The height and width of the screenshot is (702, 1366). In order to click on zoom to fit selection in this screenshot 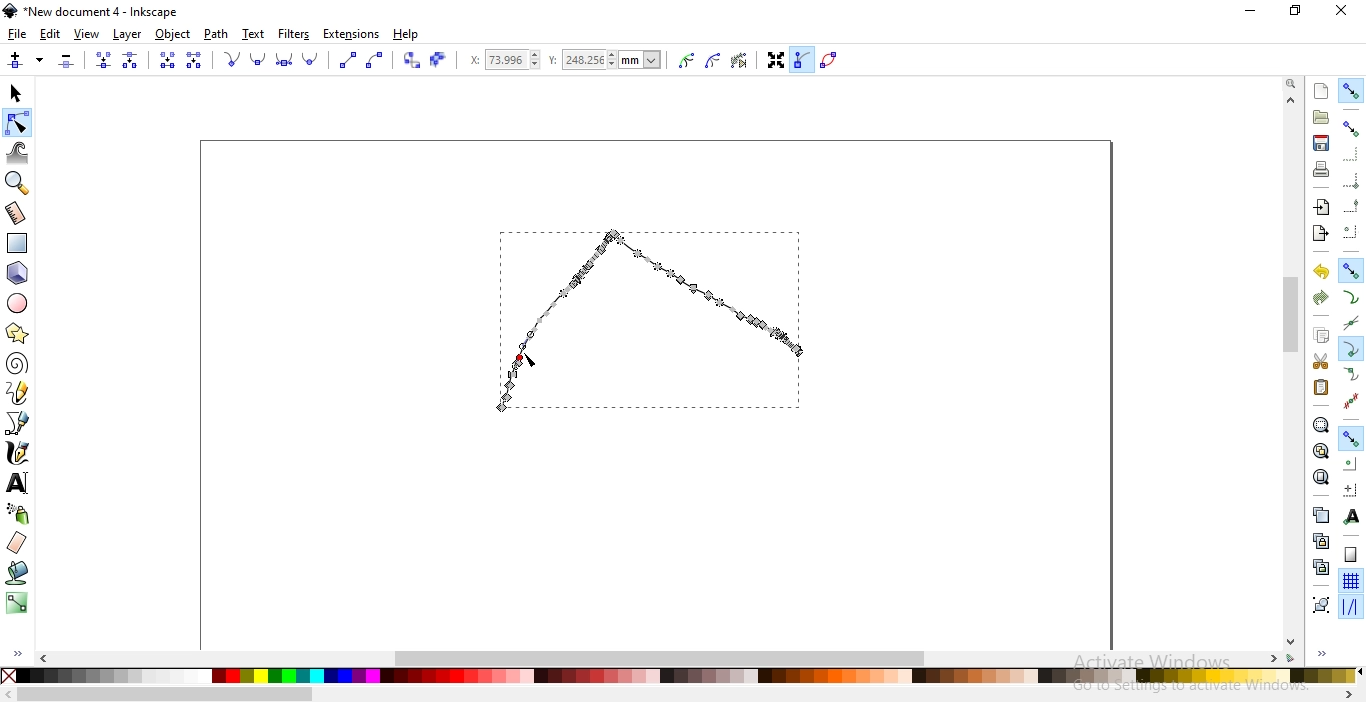, I will do `click(1319, 424)`.